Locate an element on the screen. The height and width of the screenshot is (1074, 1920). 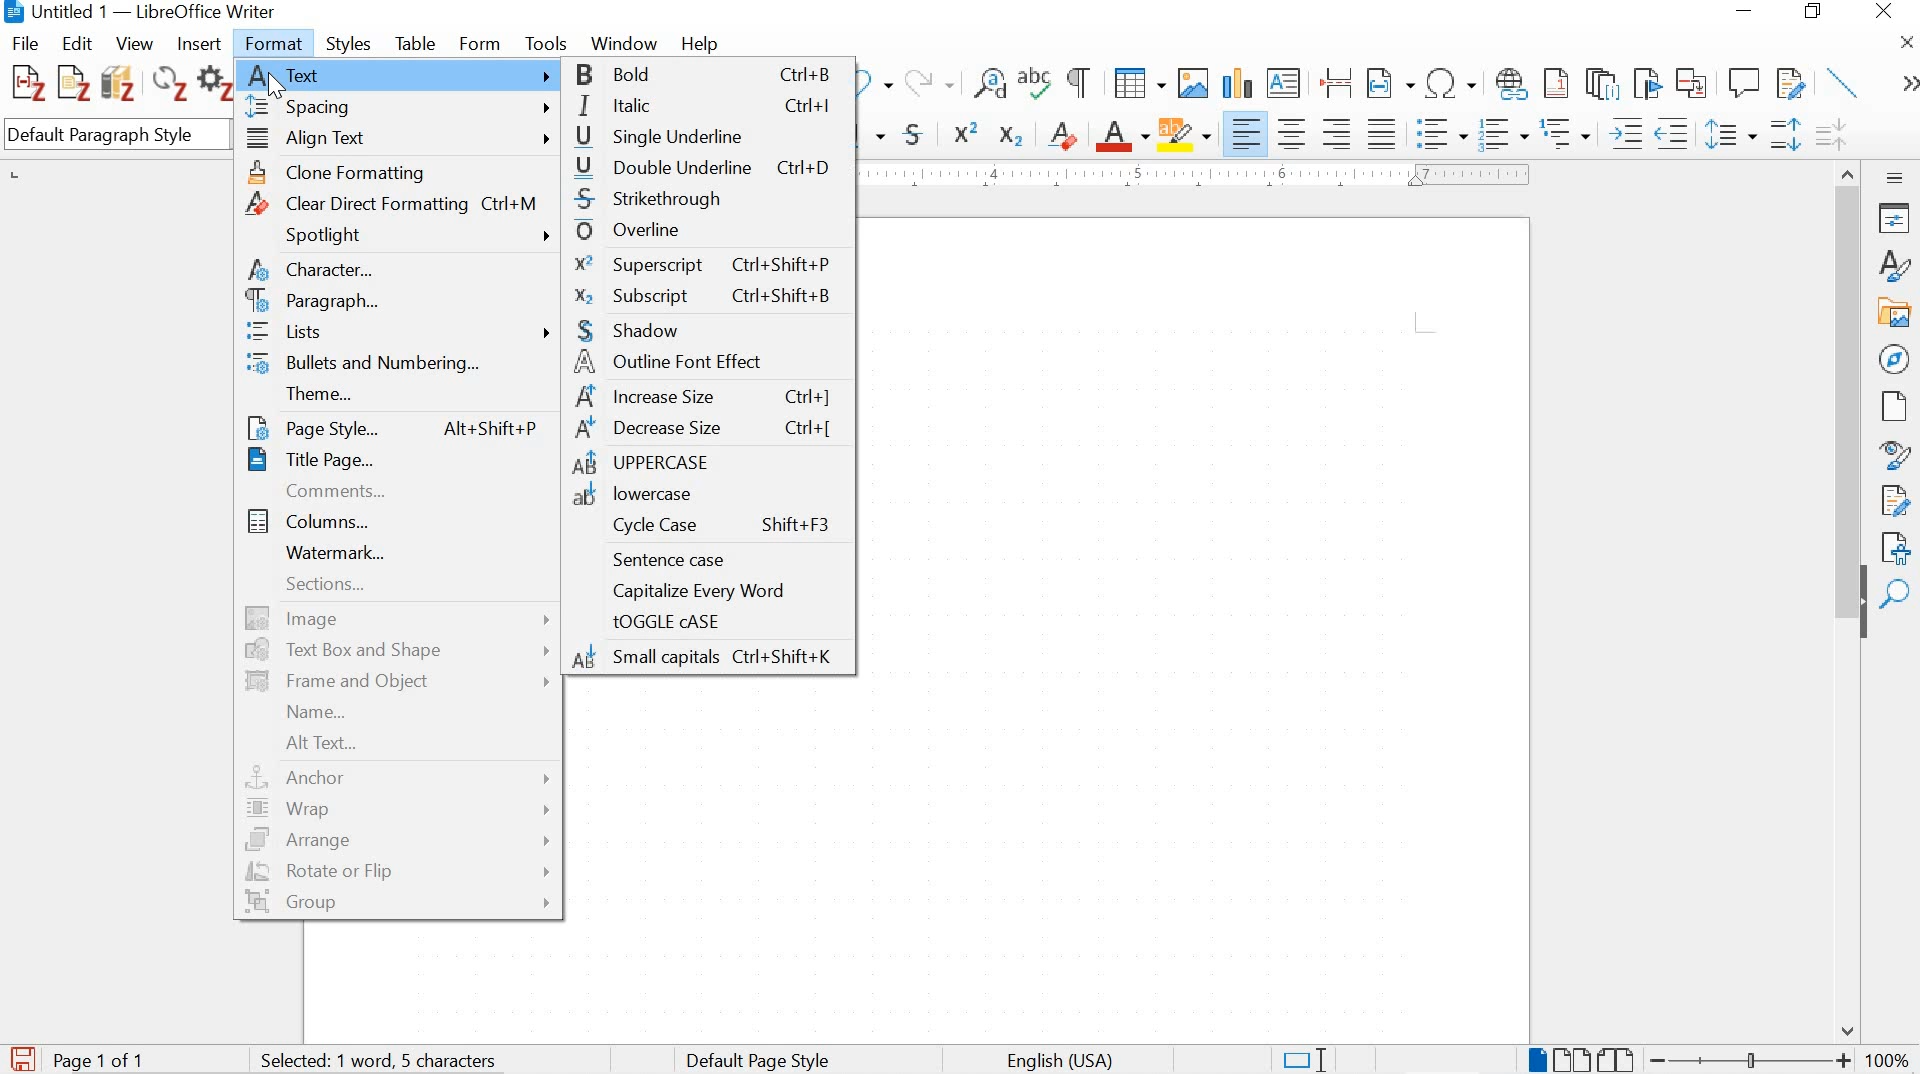
multiple page view is located at coordinates (1571, 1059).